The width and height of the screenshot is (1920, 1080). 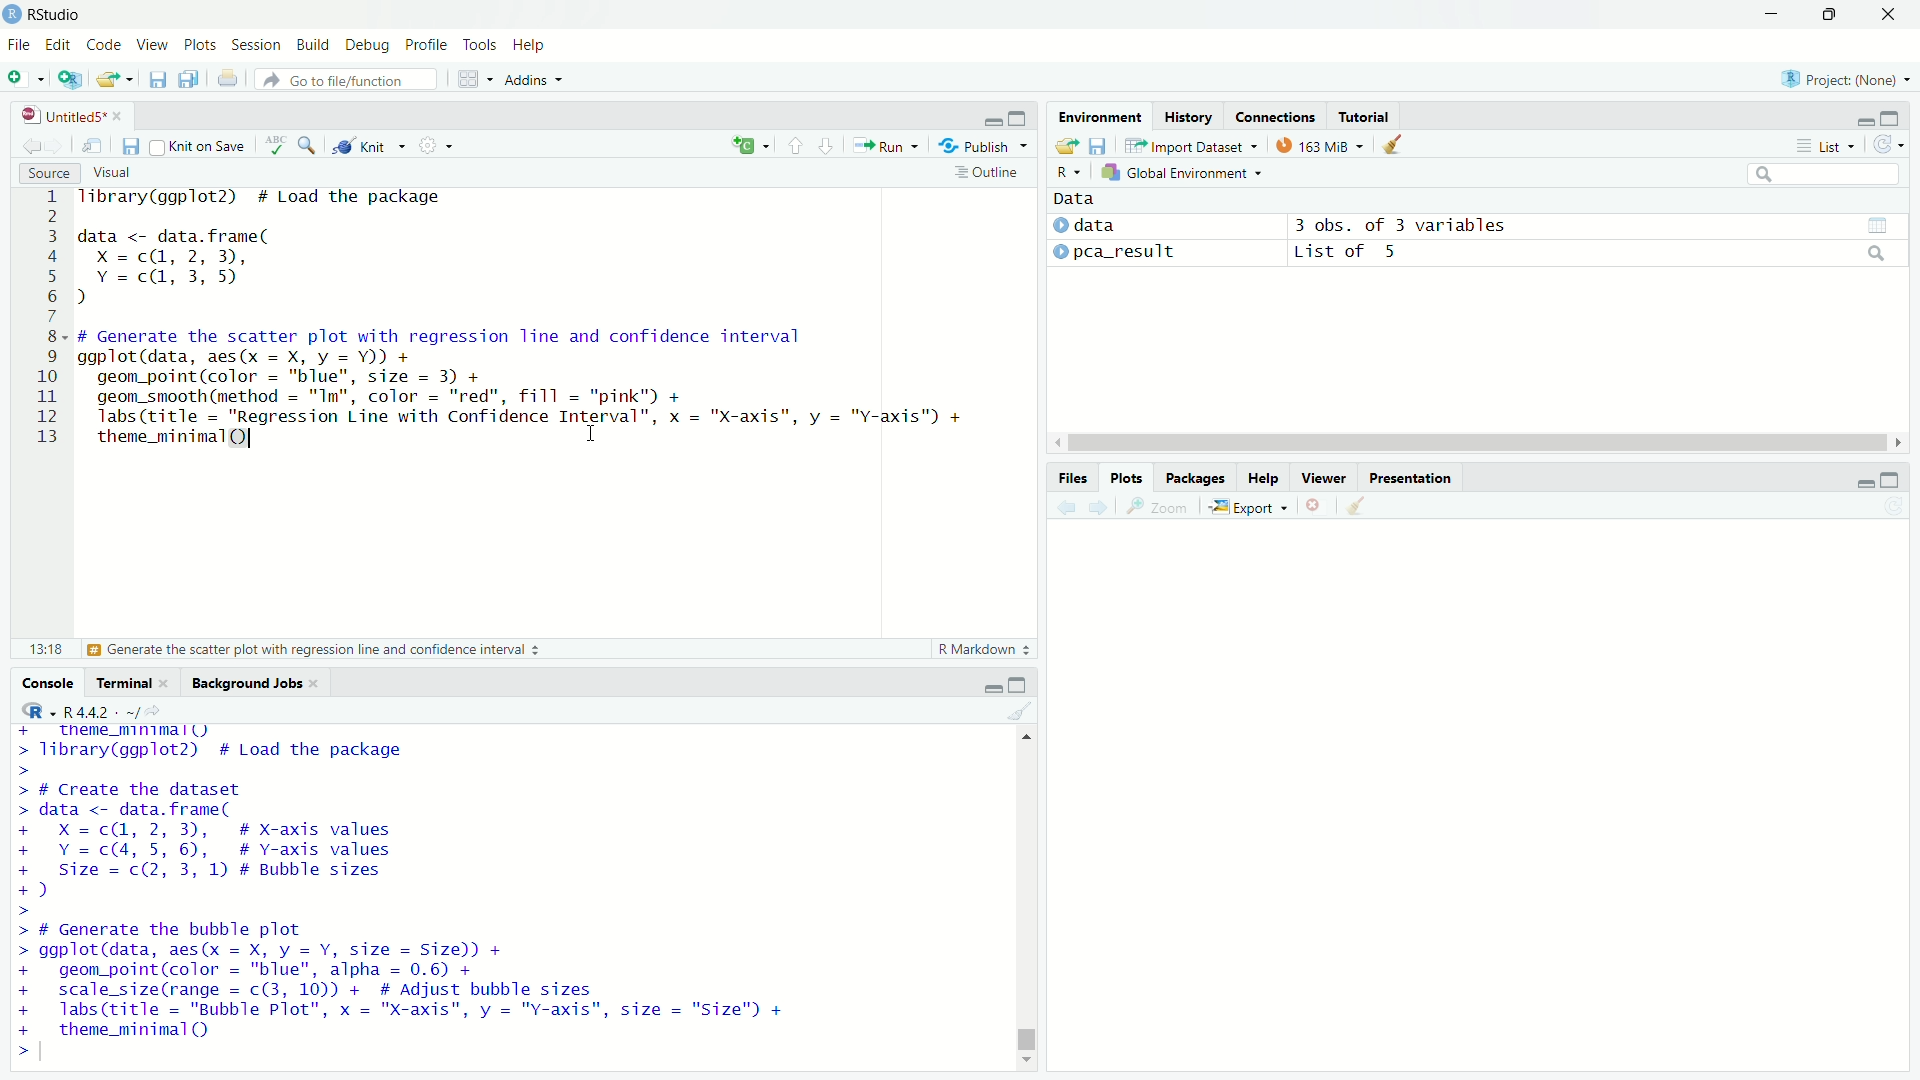 I want to click on Global Environment, so click(x=1184, y=172).